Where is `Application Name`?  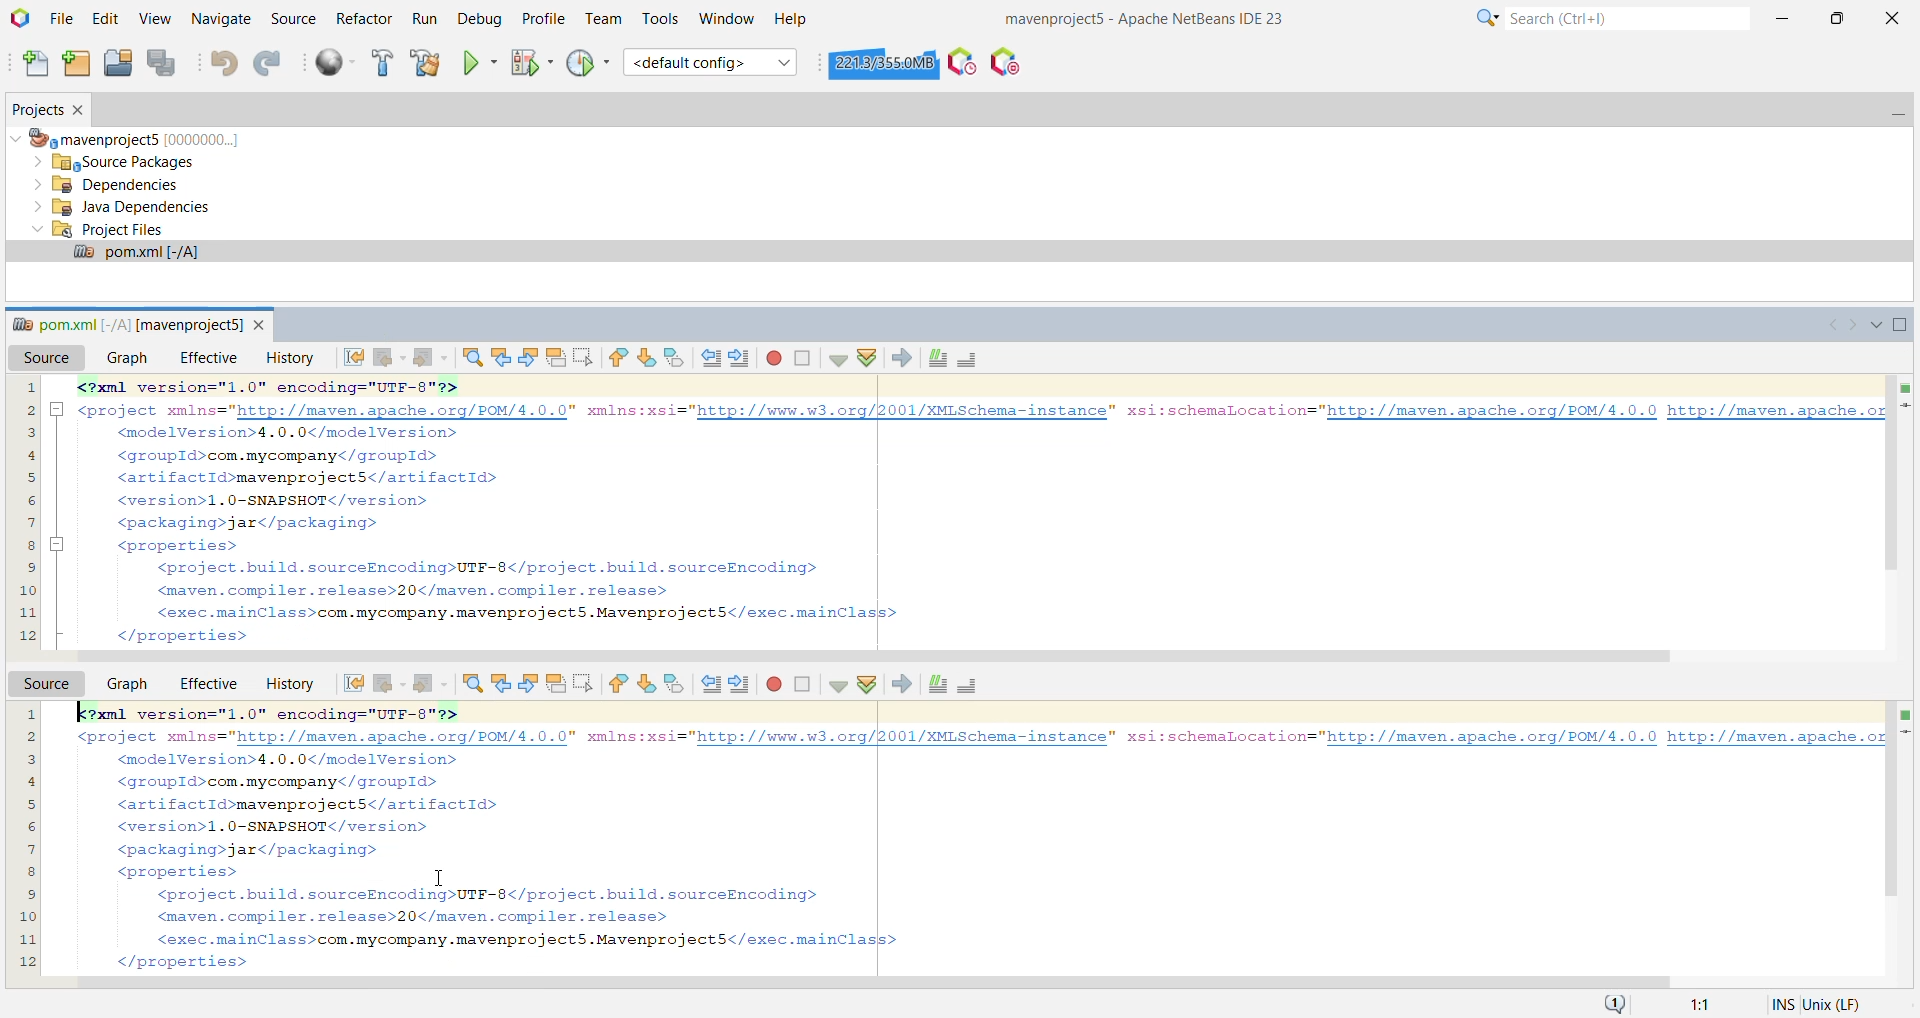 Application Name is located at coordinates (1155, 17).